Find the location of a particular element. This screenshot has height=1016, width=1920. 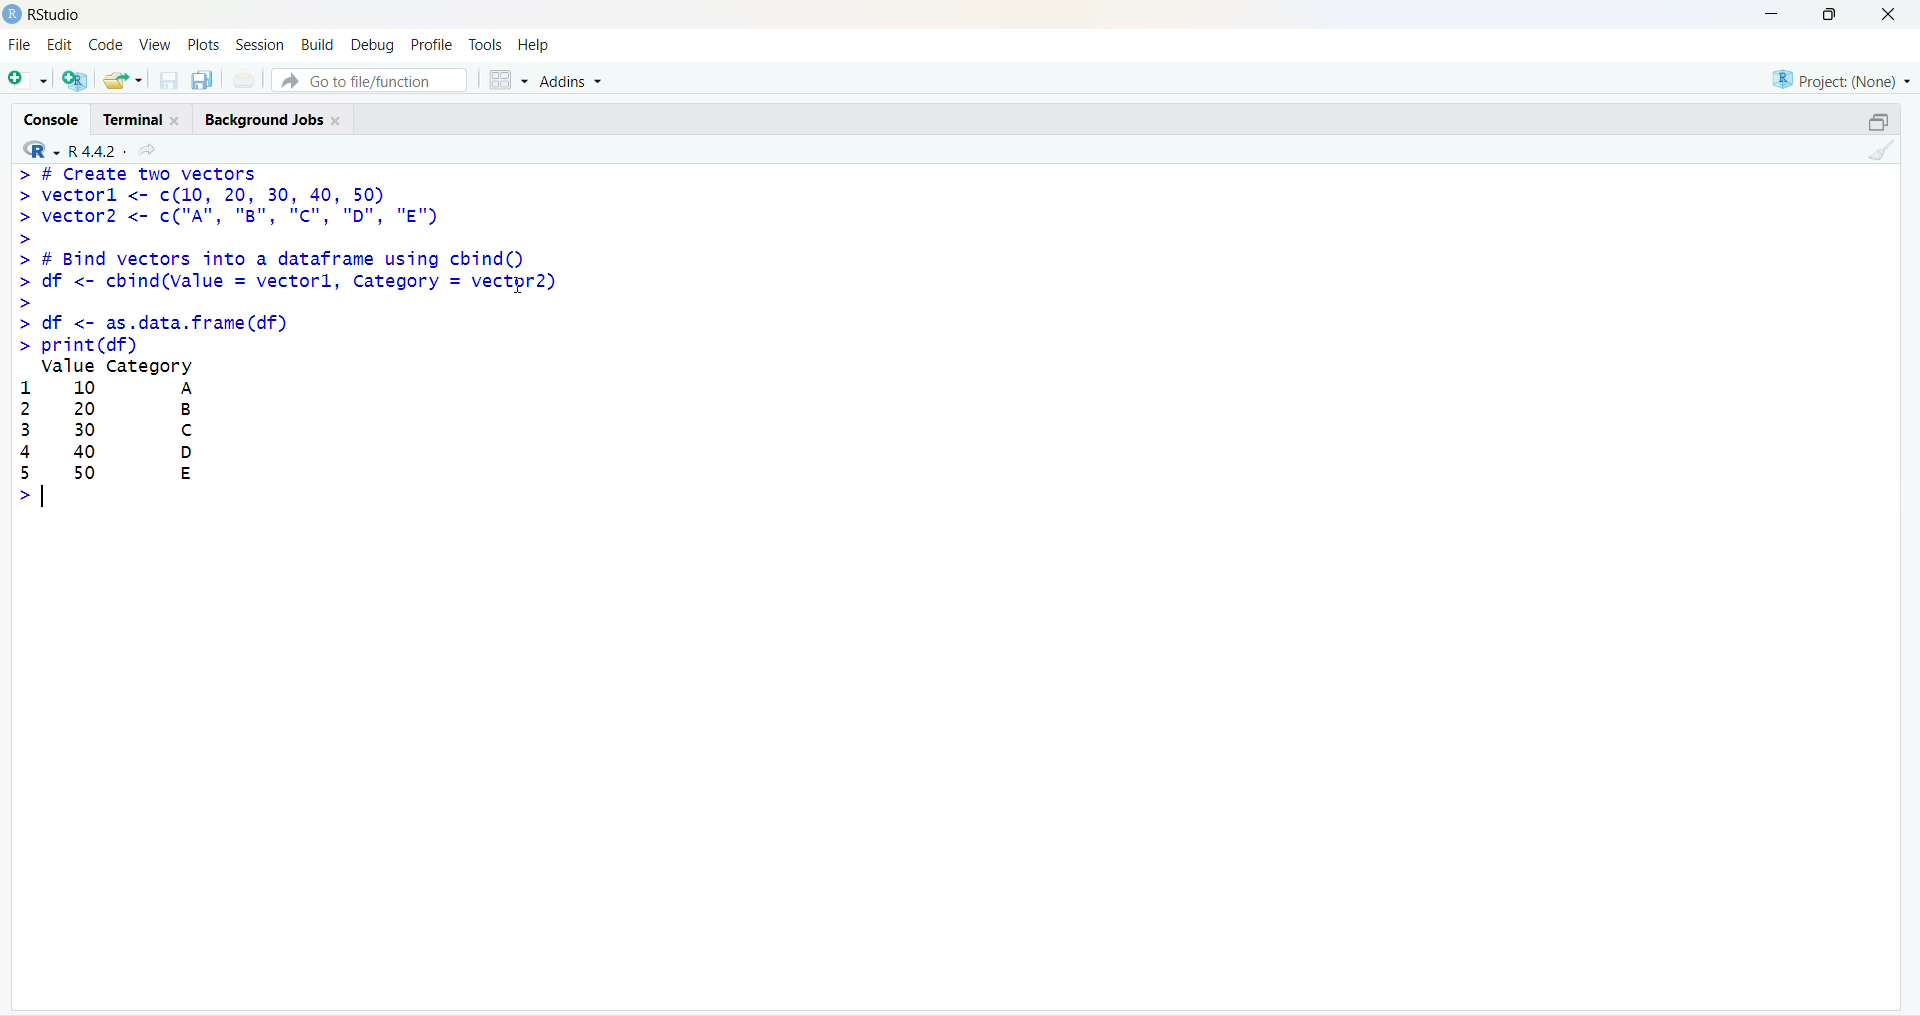

Plots is located at coordinates (203, 44).